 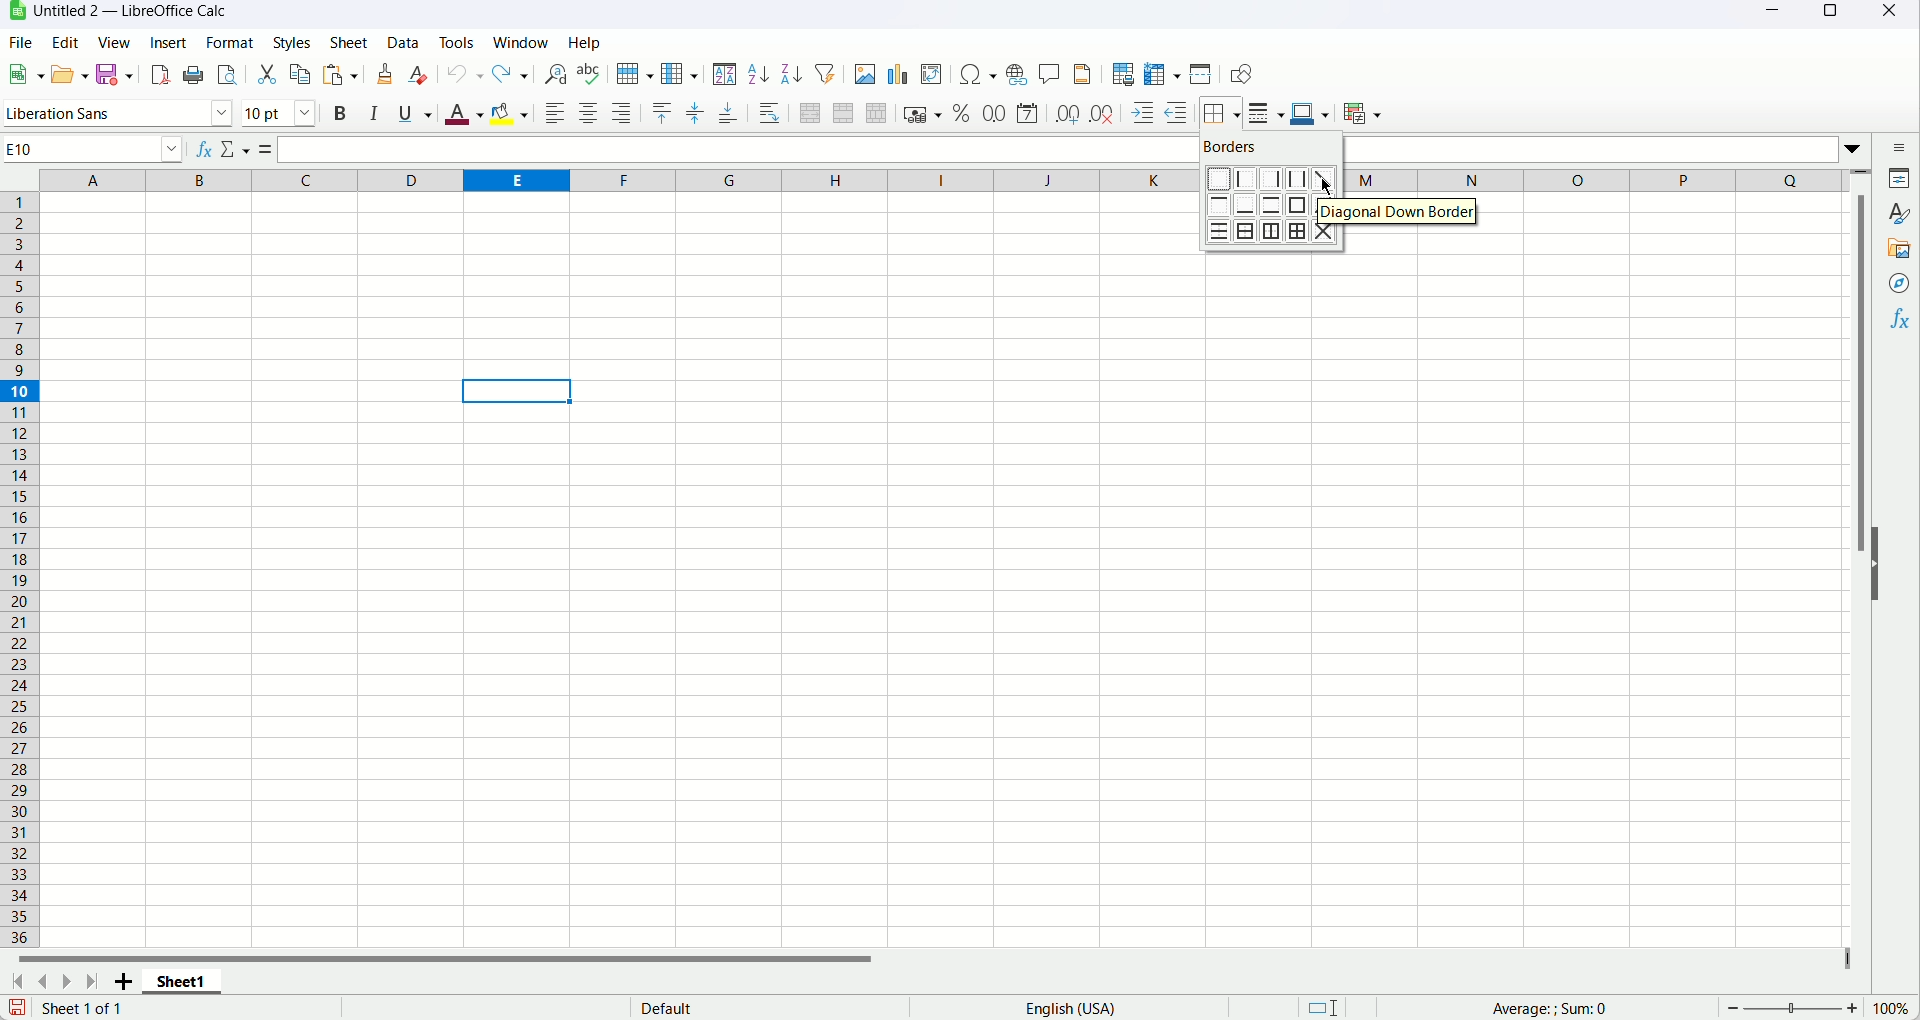 What do you see at coordinates (17, 1008) in the screenshot?
I see `Save` at bounding box center [17, 1008].